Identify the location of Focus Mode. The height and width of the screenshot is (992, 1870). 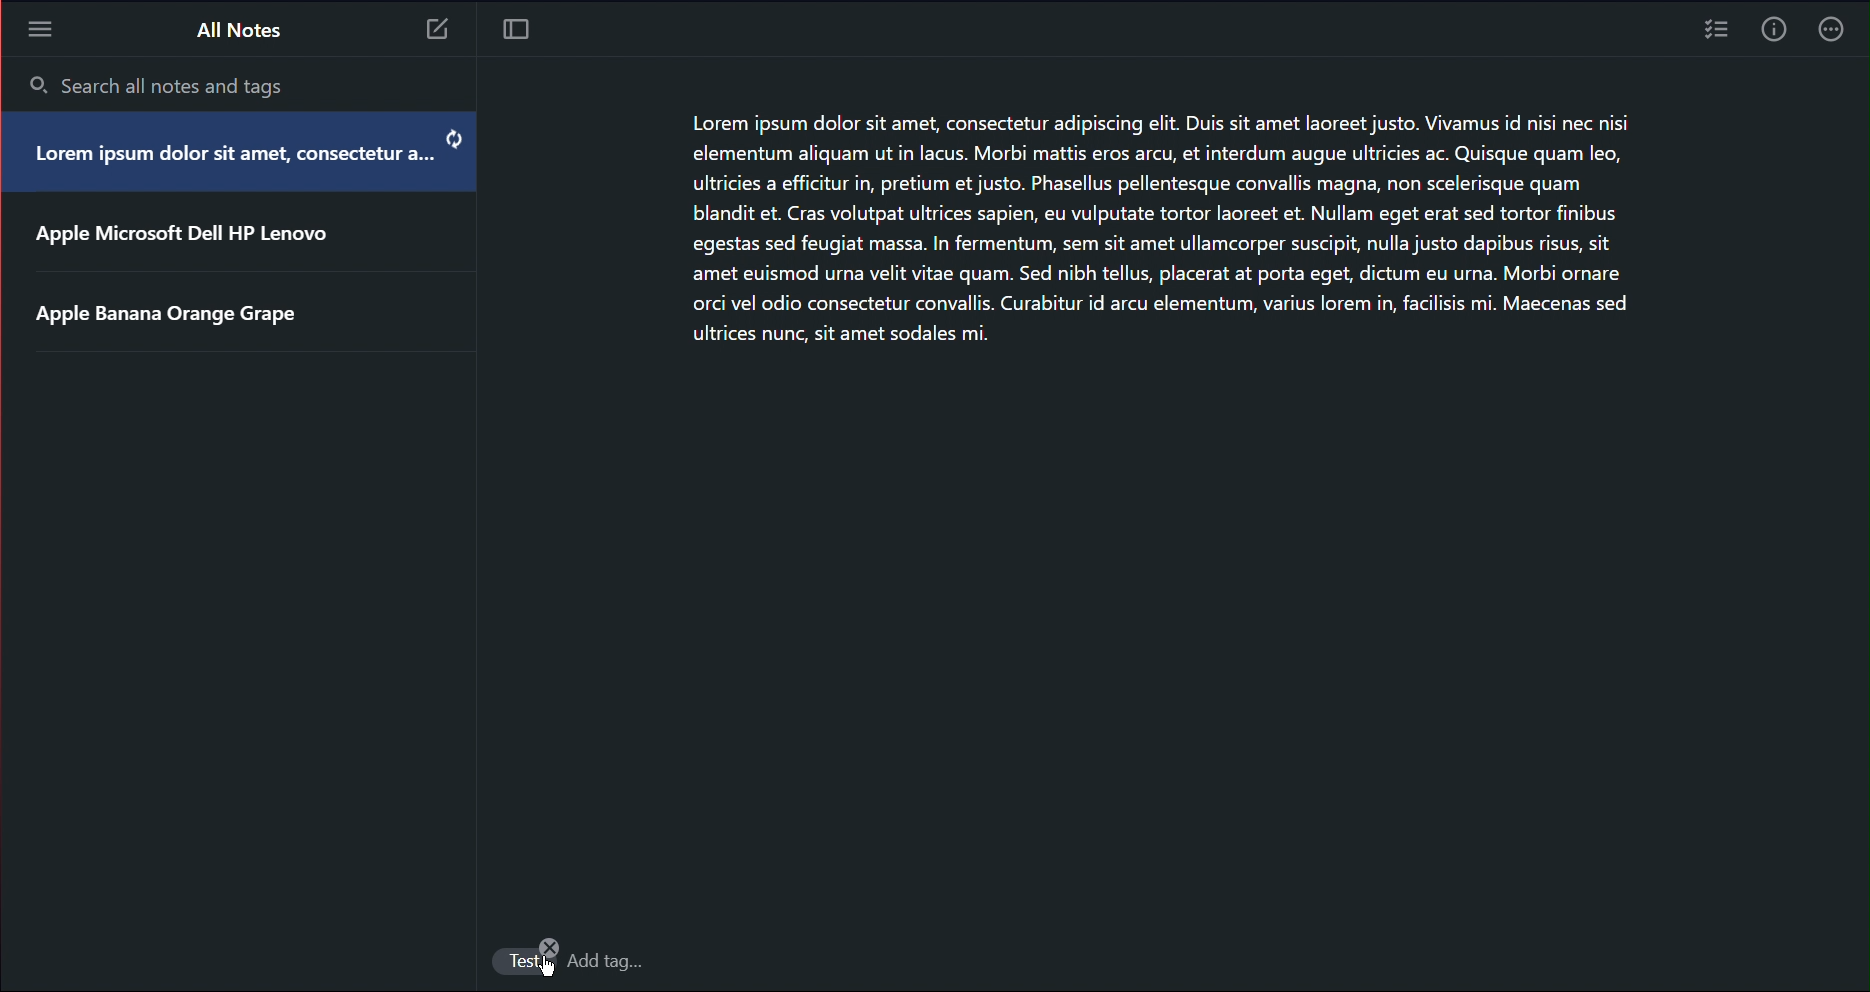
(518, 30).